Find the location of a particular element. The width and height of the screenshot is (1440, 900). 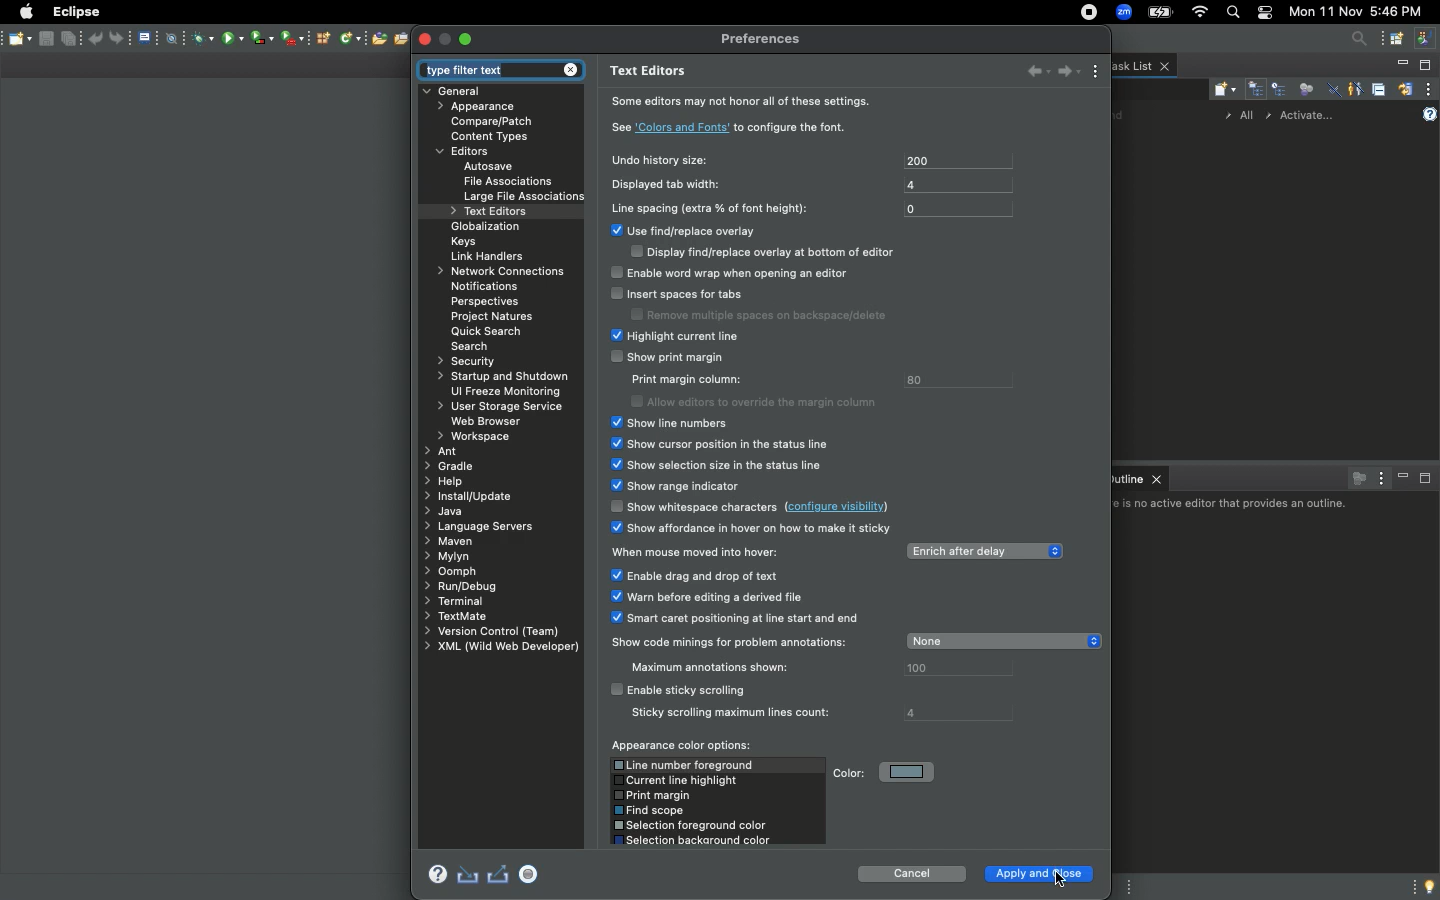

View menu is located at coordinates (1430, 89).